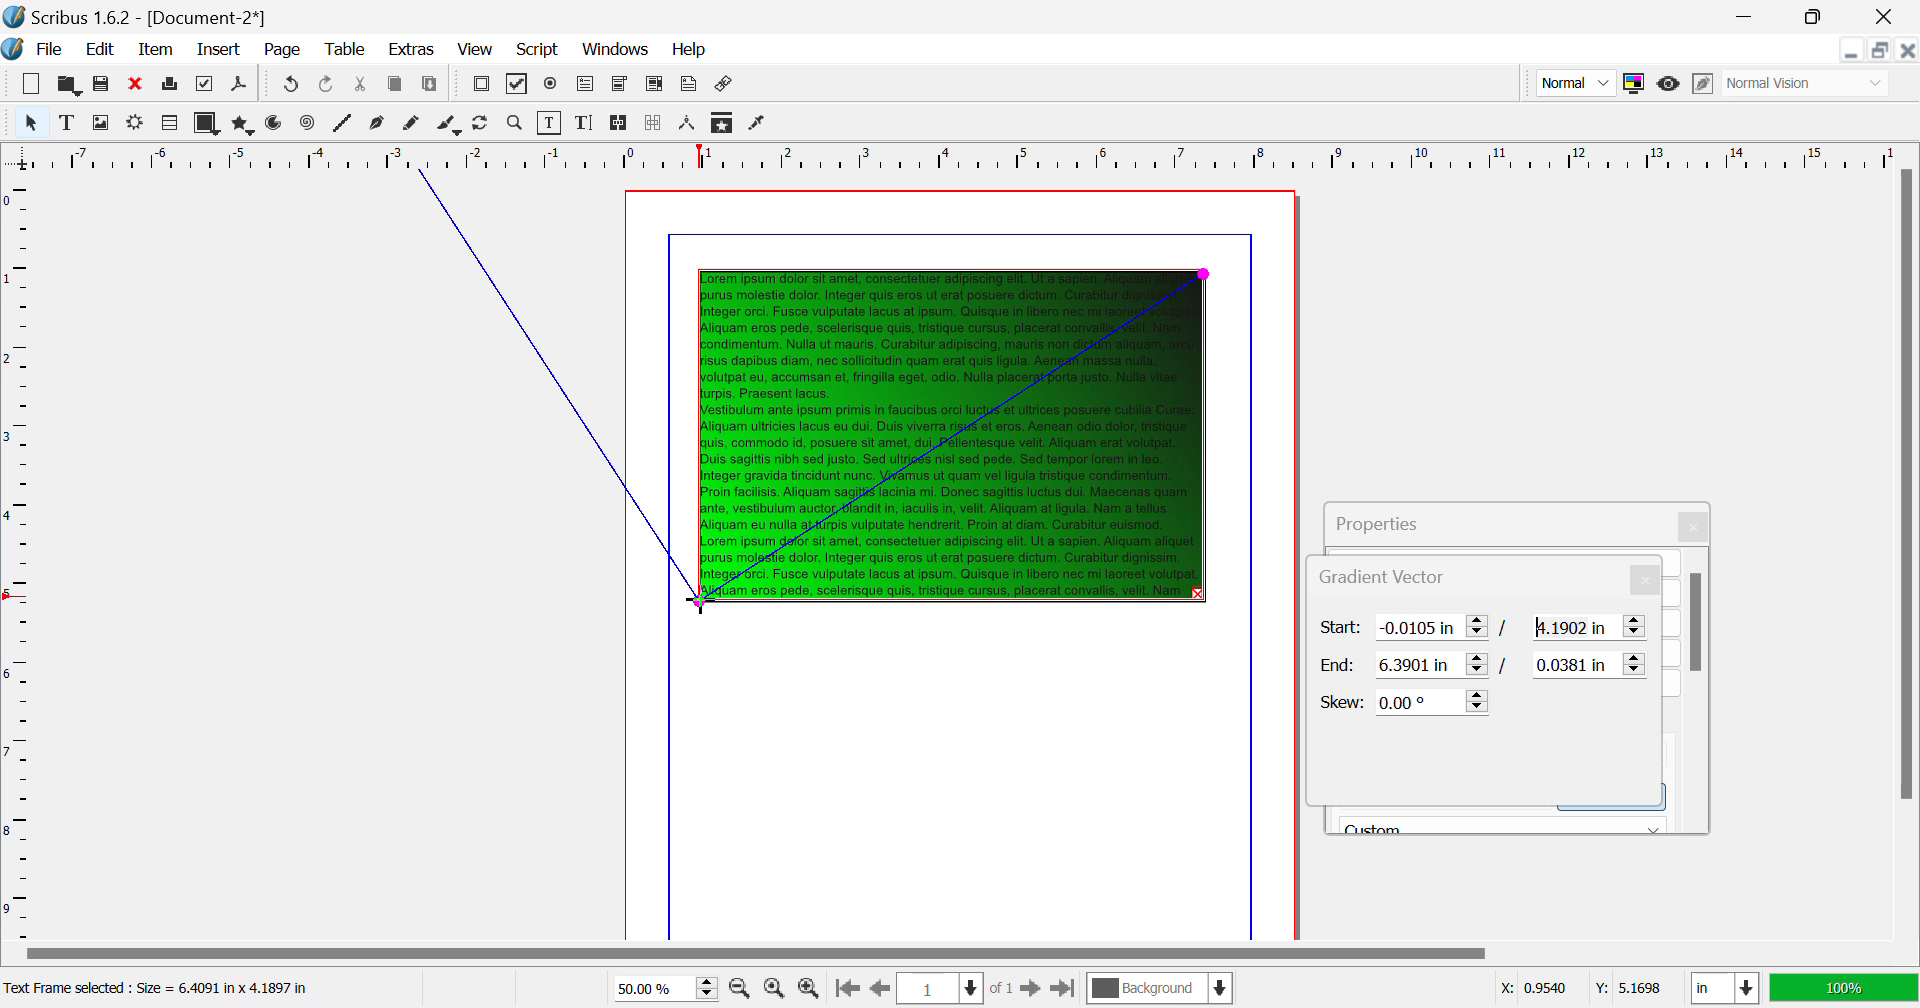 The width and height of the screenshot is (1920, 1008). I want to click on Scribus 1.62 - [Document-2*], so click(137, 17).